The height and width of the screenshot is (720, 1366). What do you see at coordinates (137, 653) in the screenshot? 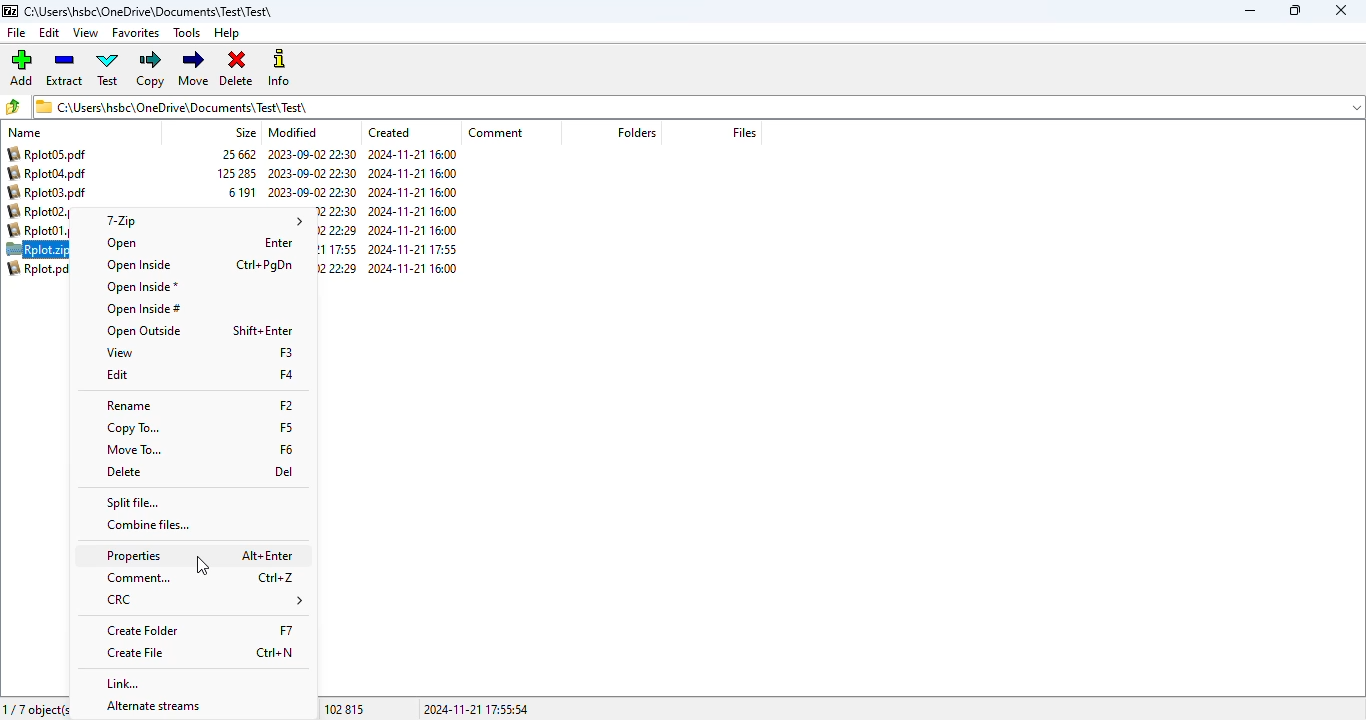
I see `create file` at bounding box center [137, 653].